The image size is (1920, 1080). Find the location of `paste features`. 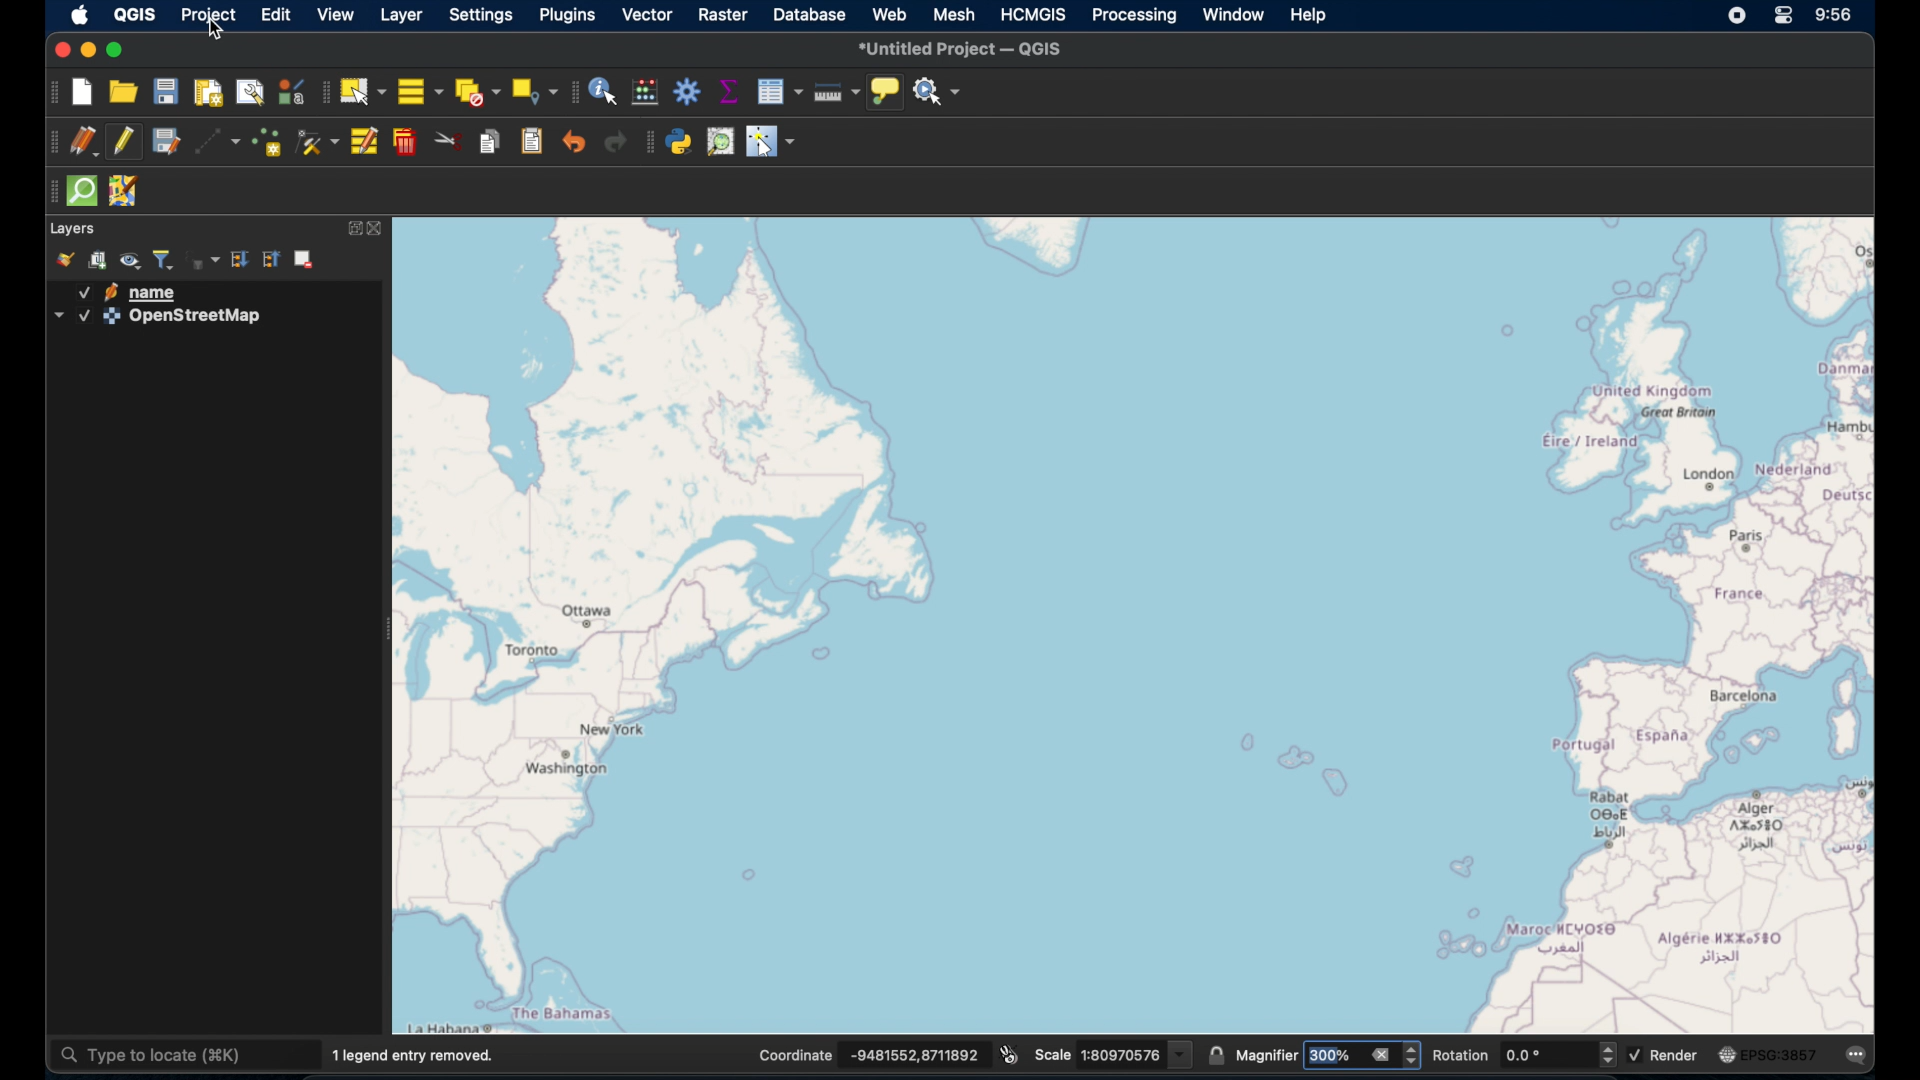

paste features is located at coordinates (533, 142).